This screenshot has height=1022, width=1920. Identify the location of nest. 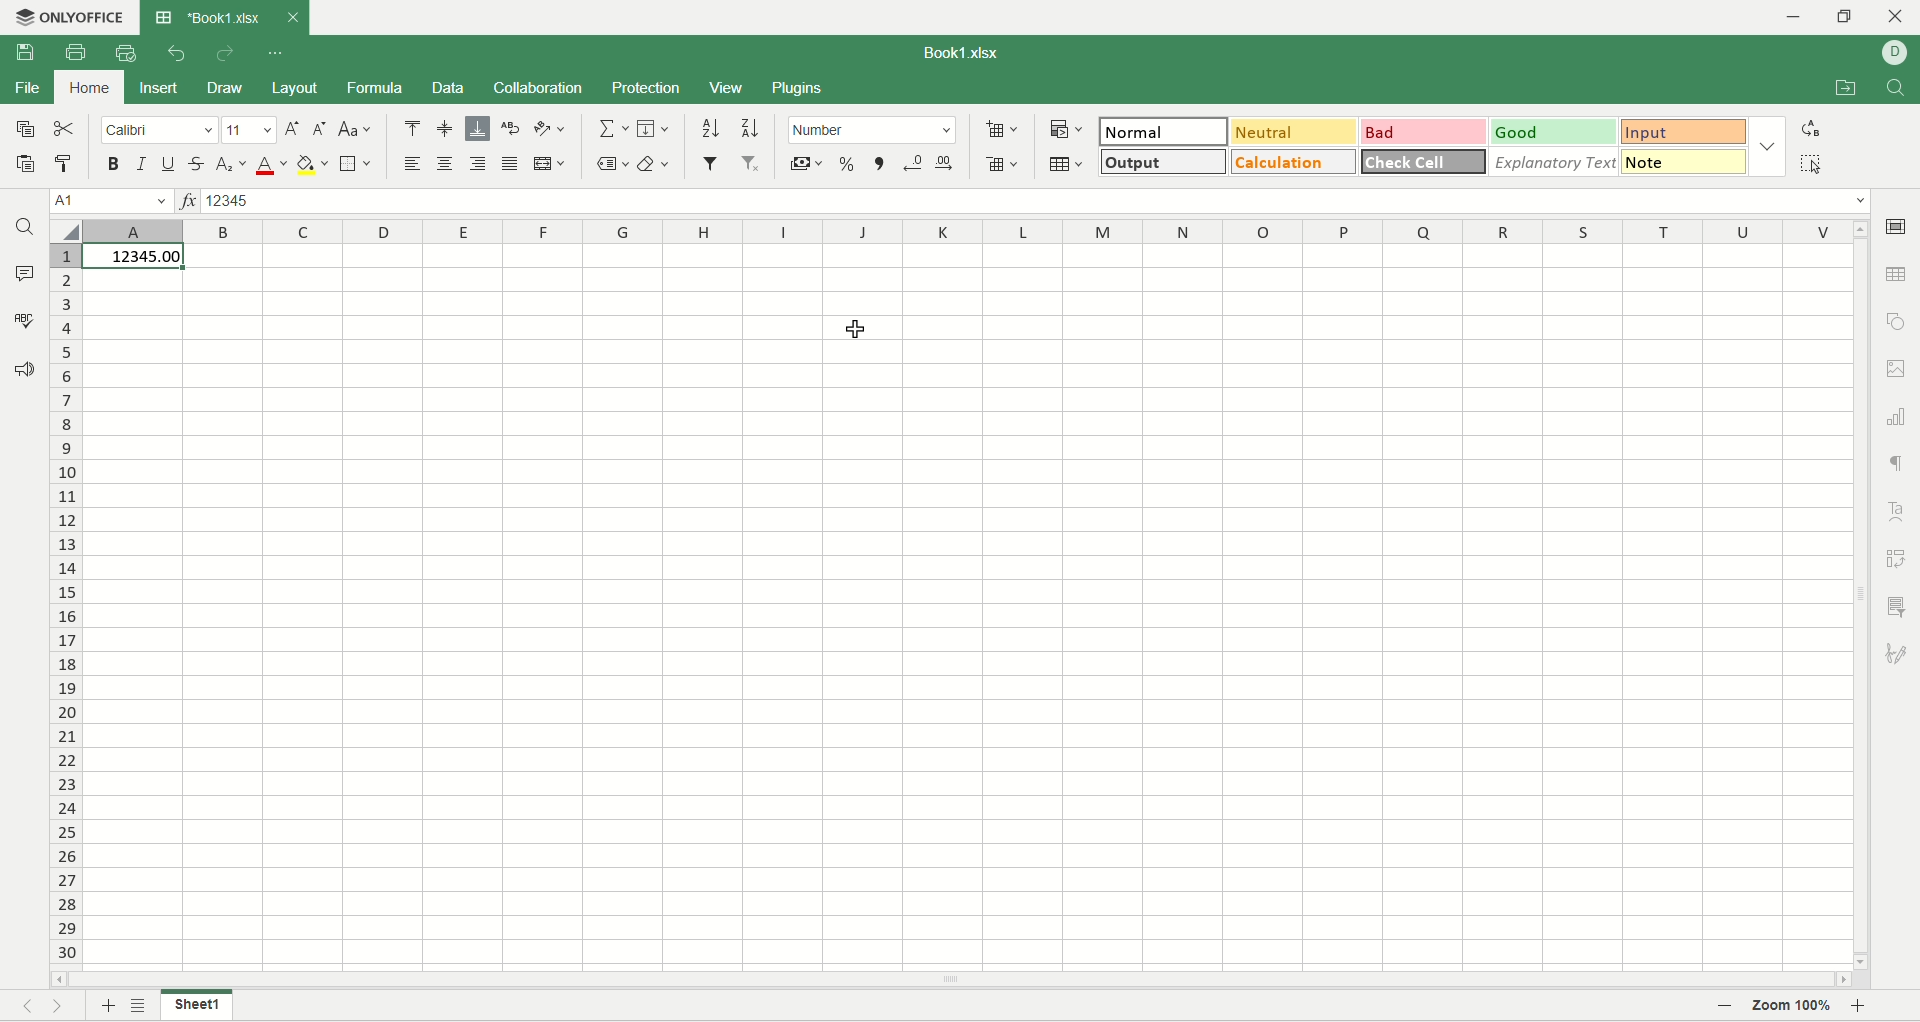
(61, 1005).